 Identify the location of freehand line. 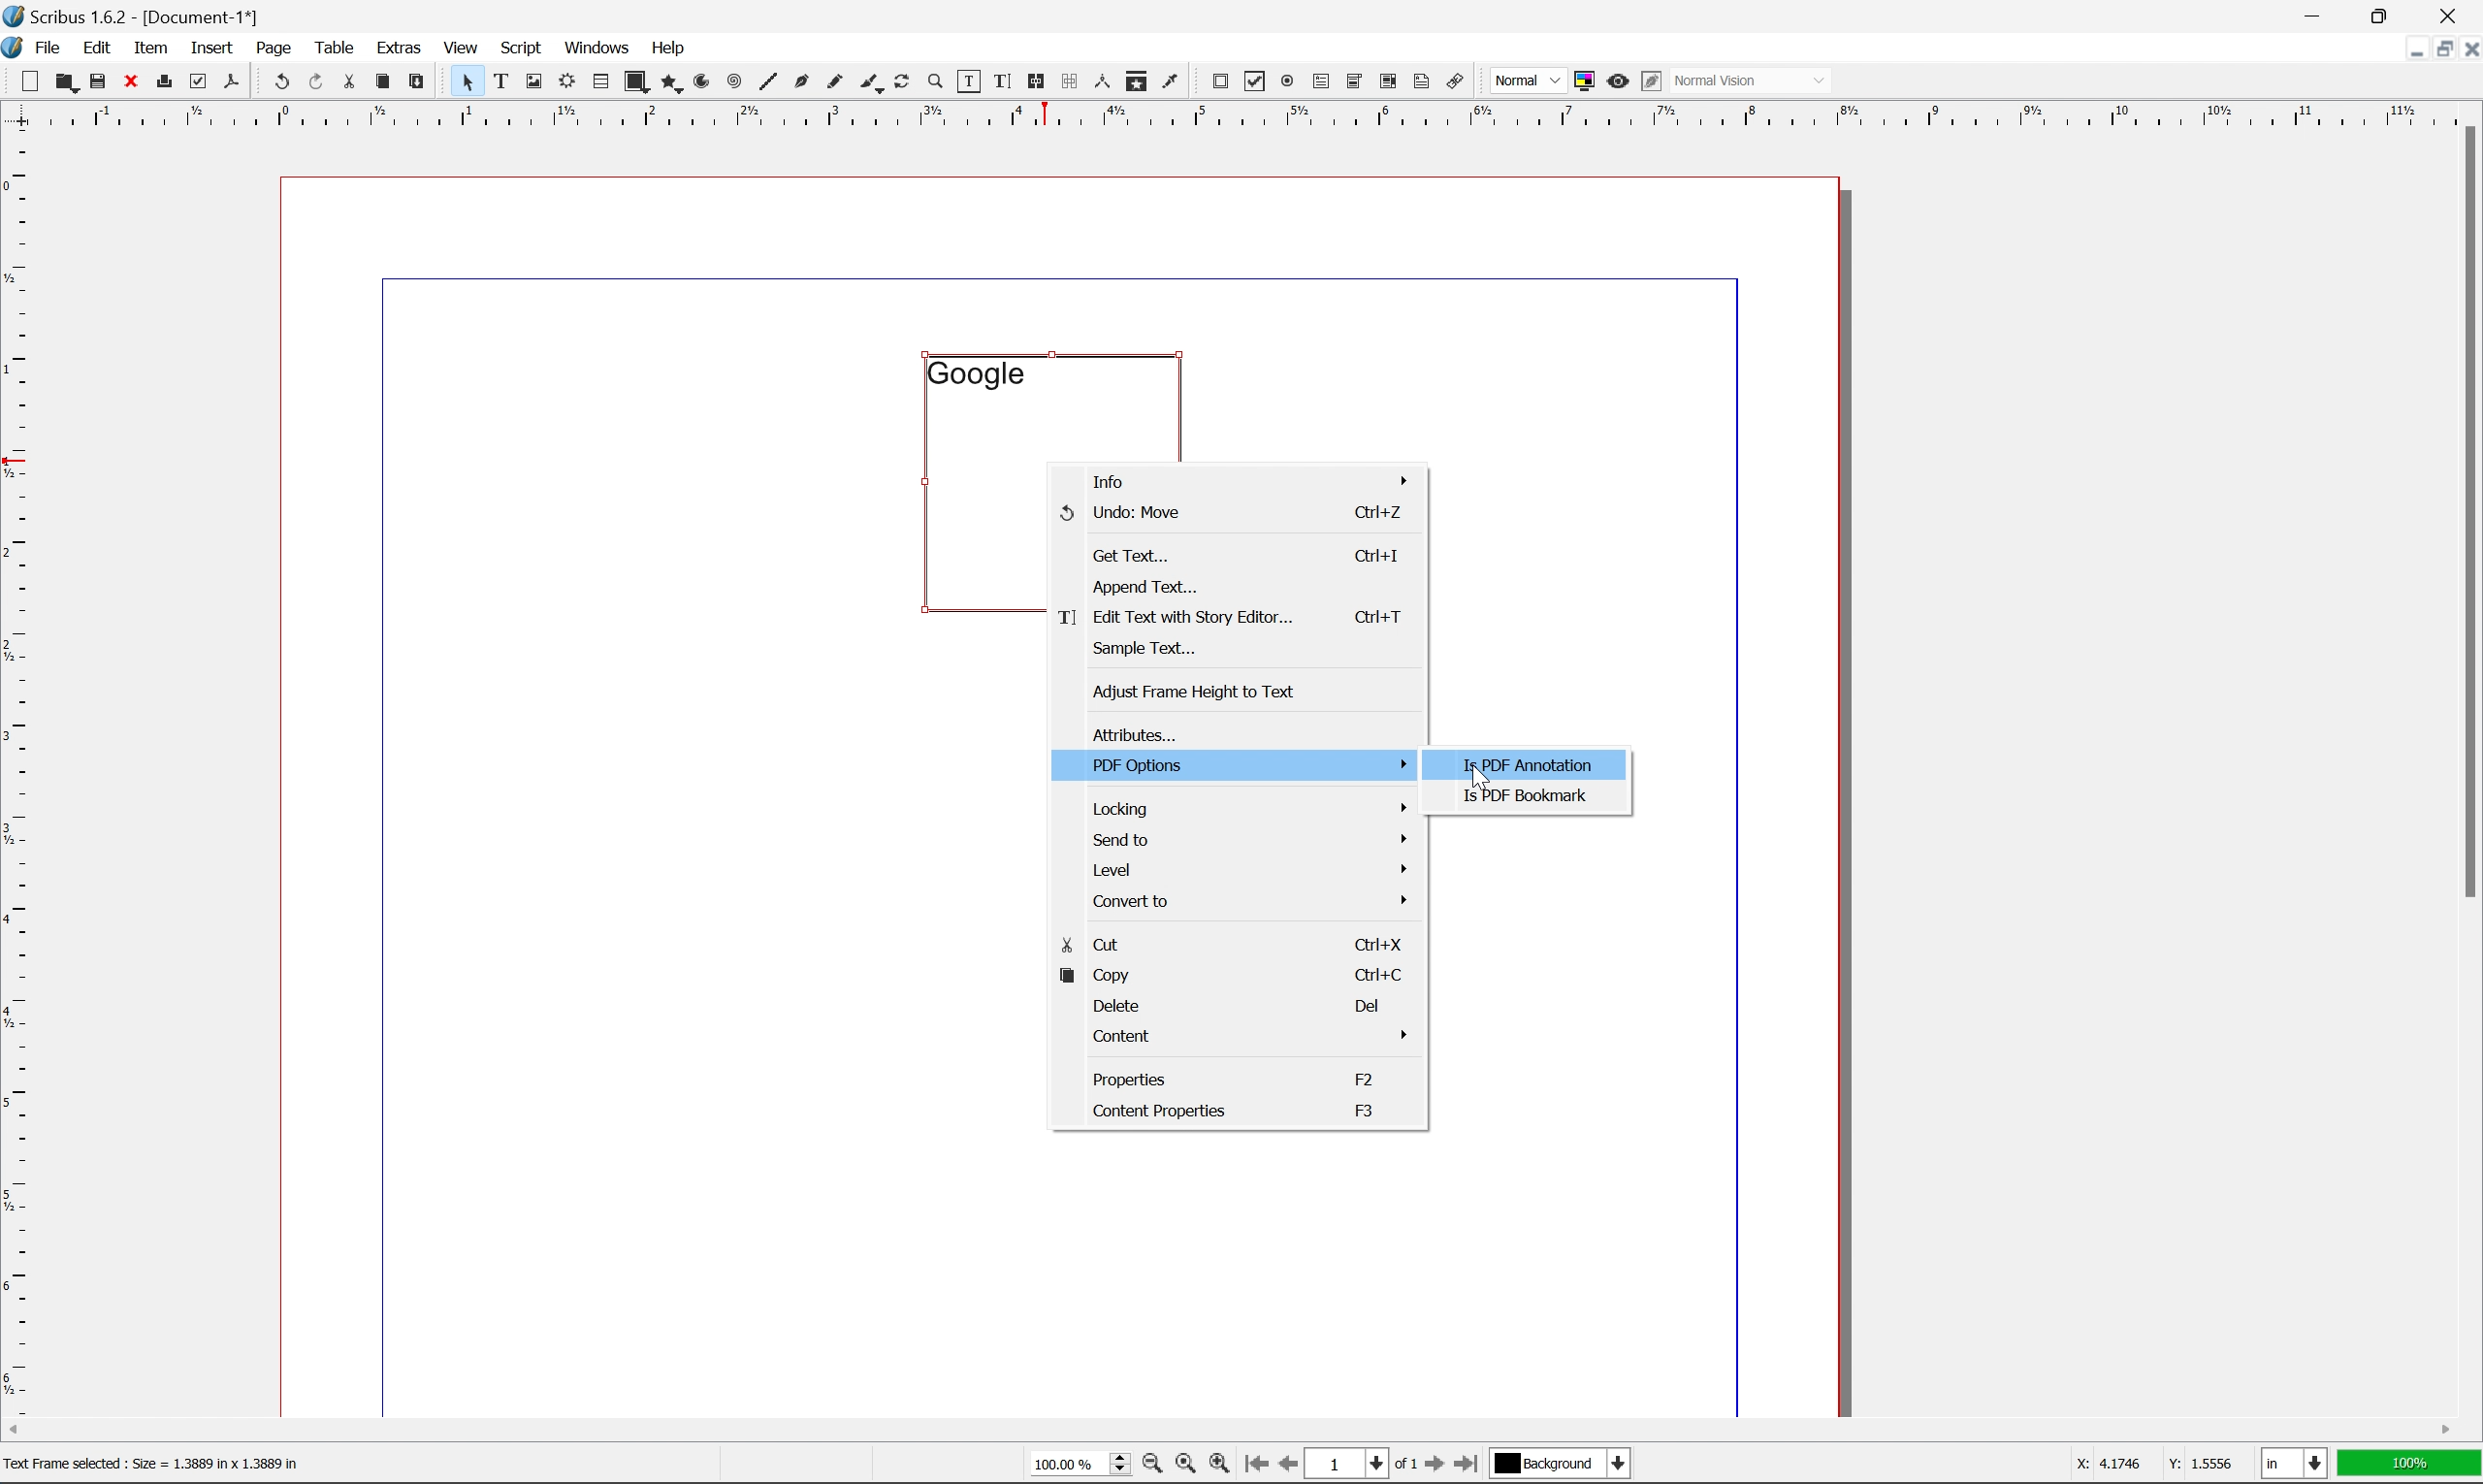
(837, 83).